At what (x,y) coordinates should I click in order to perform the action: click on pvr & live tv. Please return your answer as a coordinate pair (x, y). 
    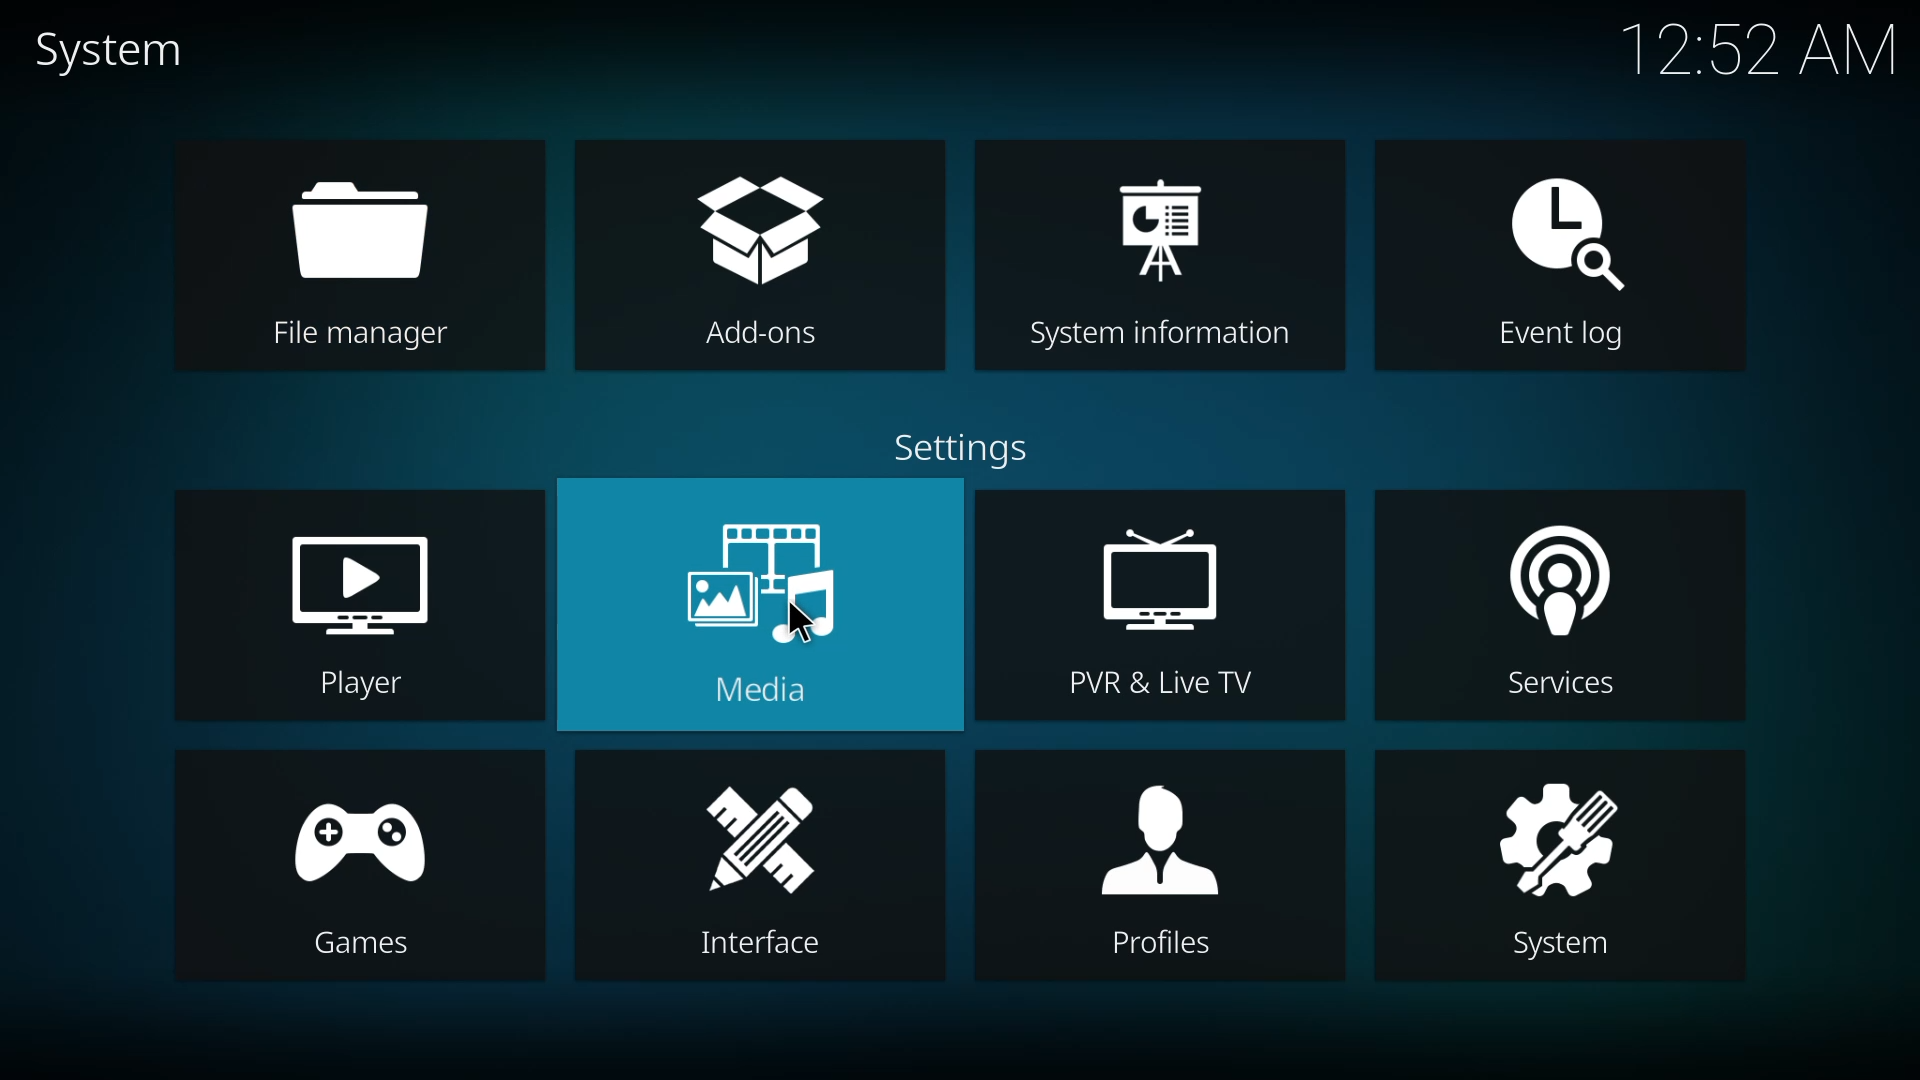
    Looking at the image, I should click on (1161, 582).